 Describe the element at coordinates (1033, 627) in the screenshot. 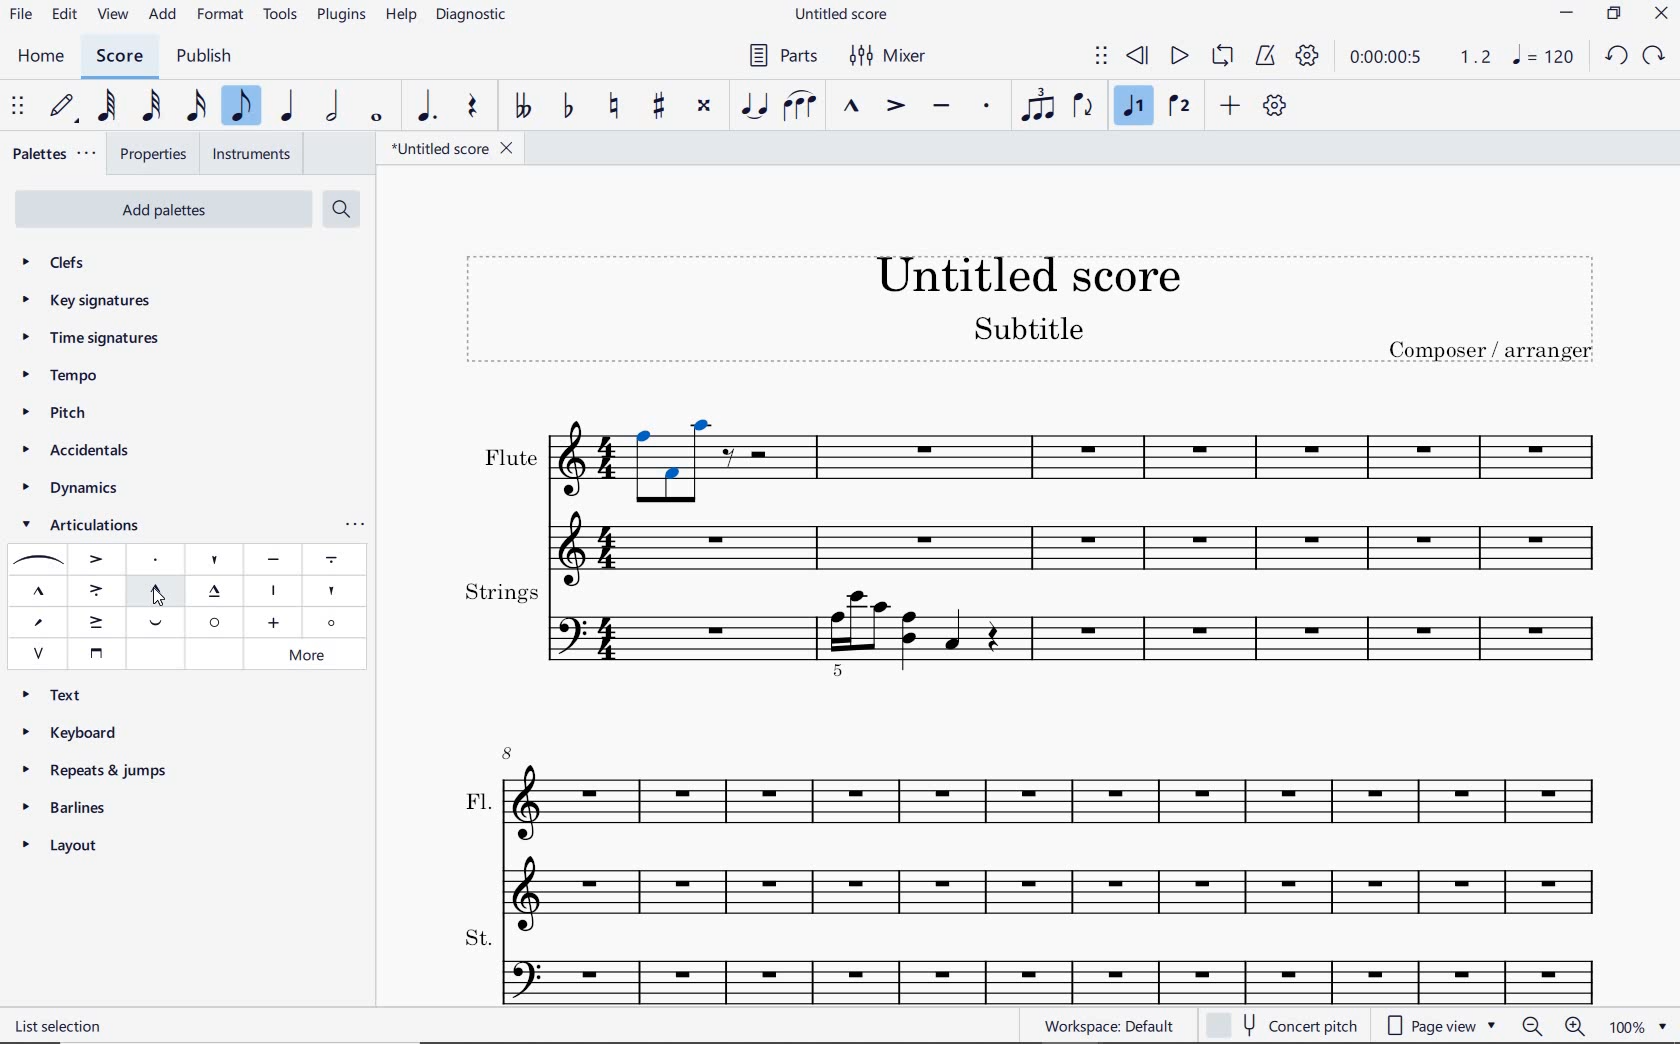

I see `strings` at that location.